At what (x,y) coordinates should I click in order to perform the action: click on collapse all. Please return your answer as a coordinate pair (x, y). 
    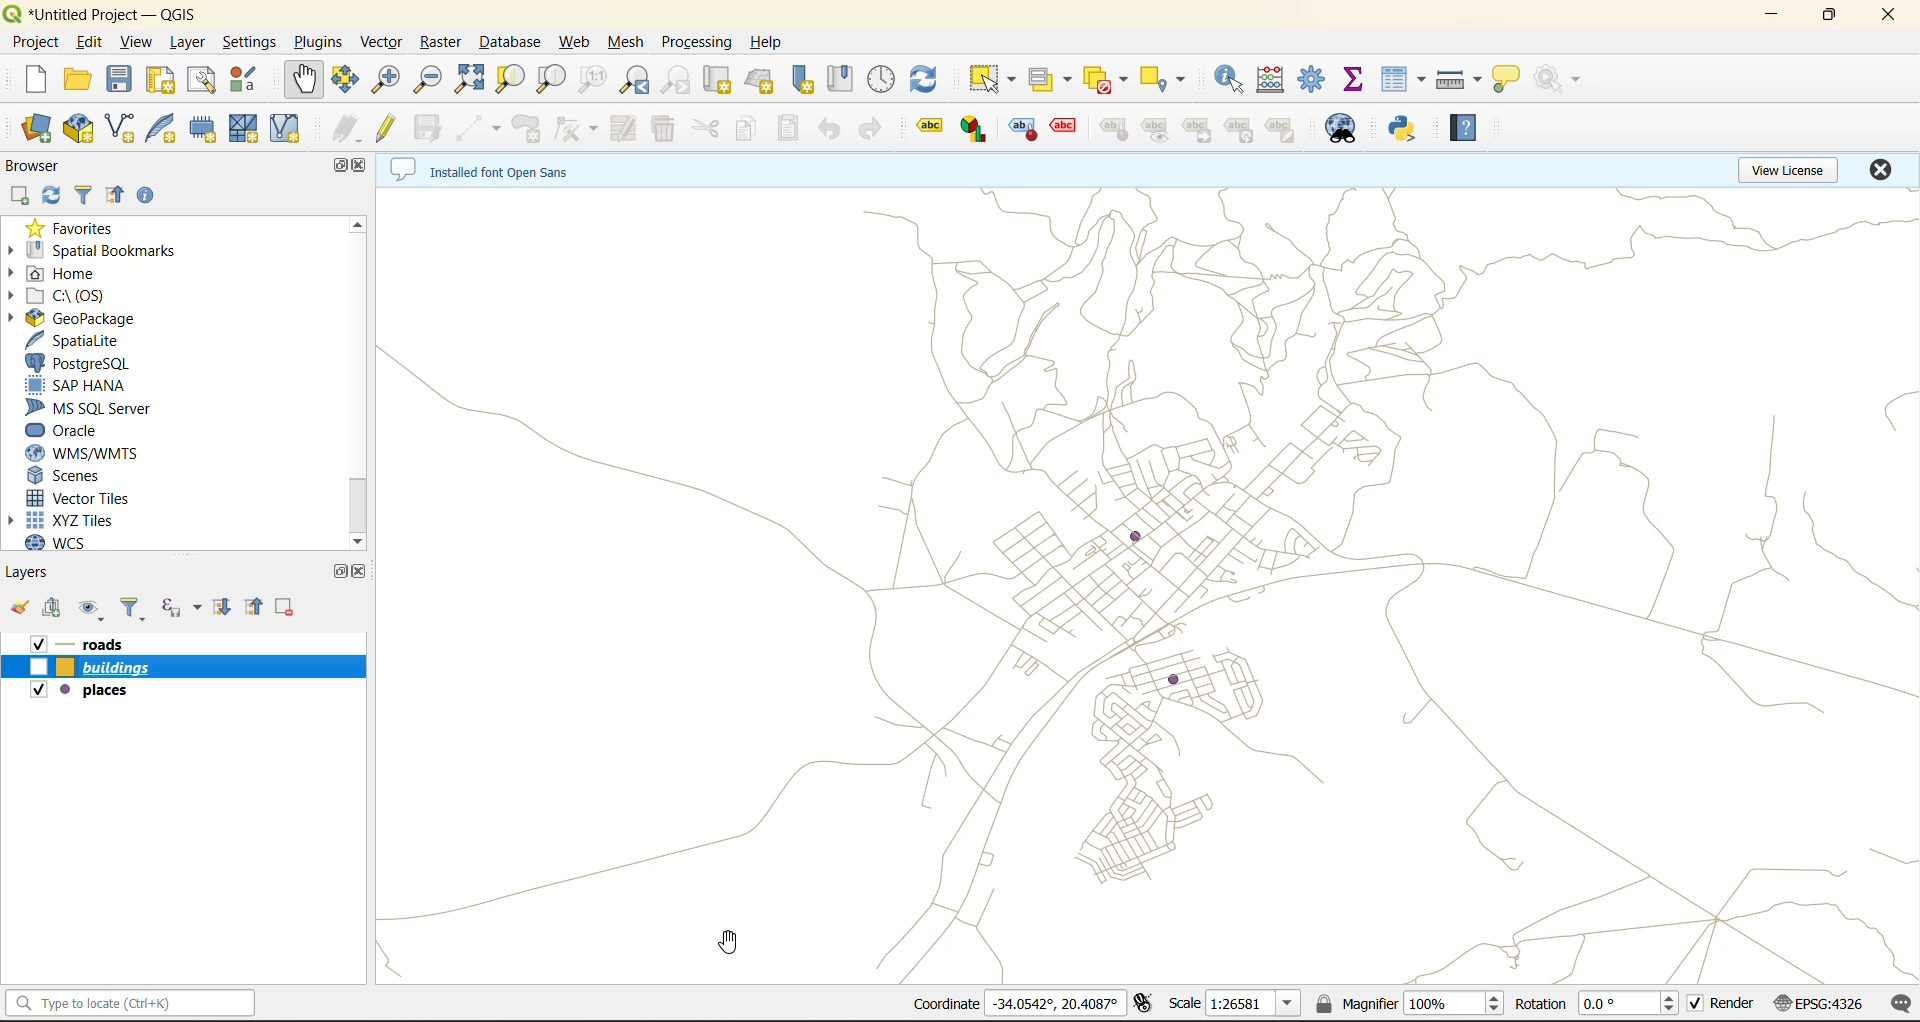
    Looking at the image, I should click on (253, 605).